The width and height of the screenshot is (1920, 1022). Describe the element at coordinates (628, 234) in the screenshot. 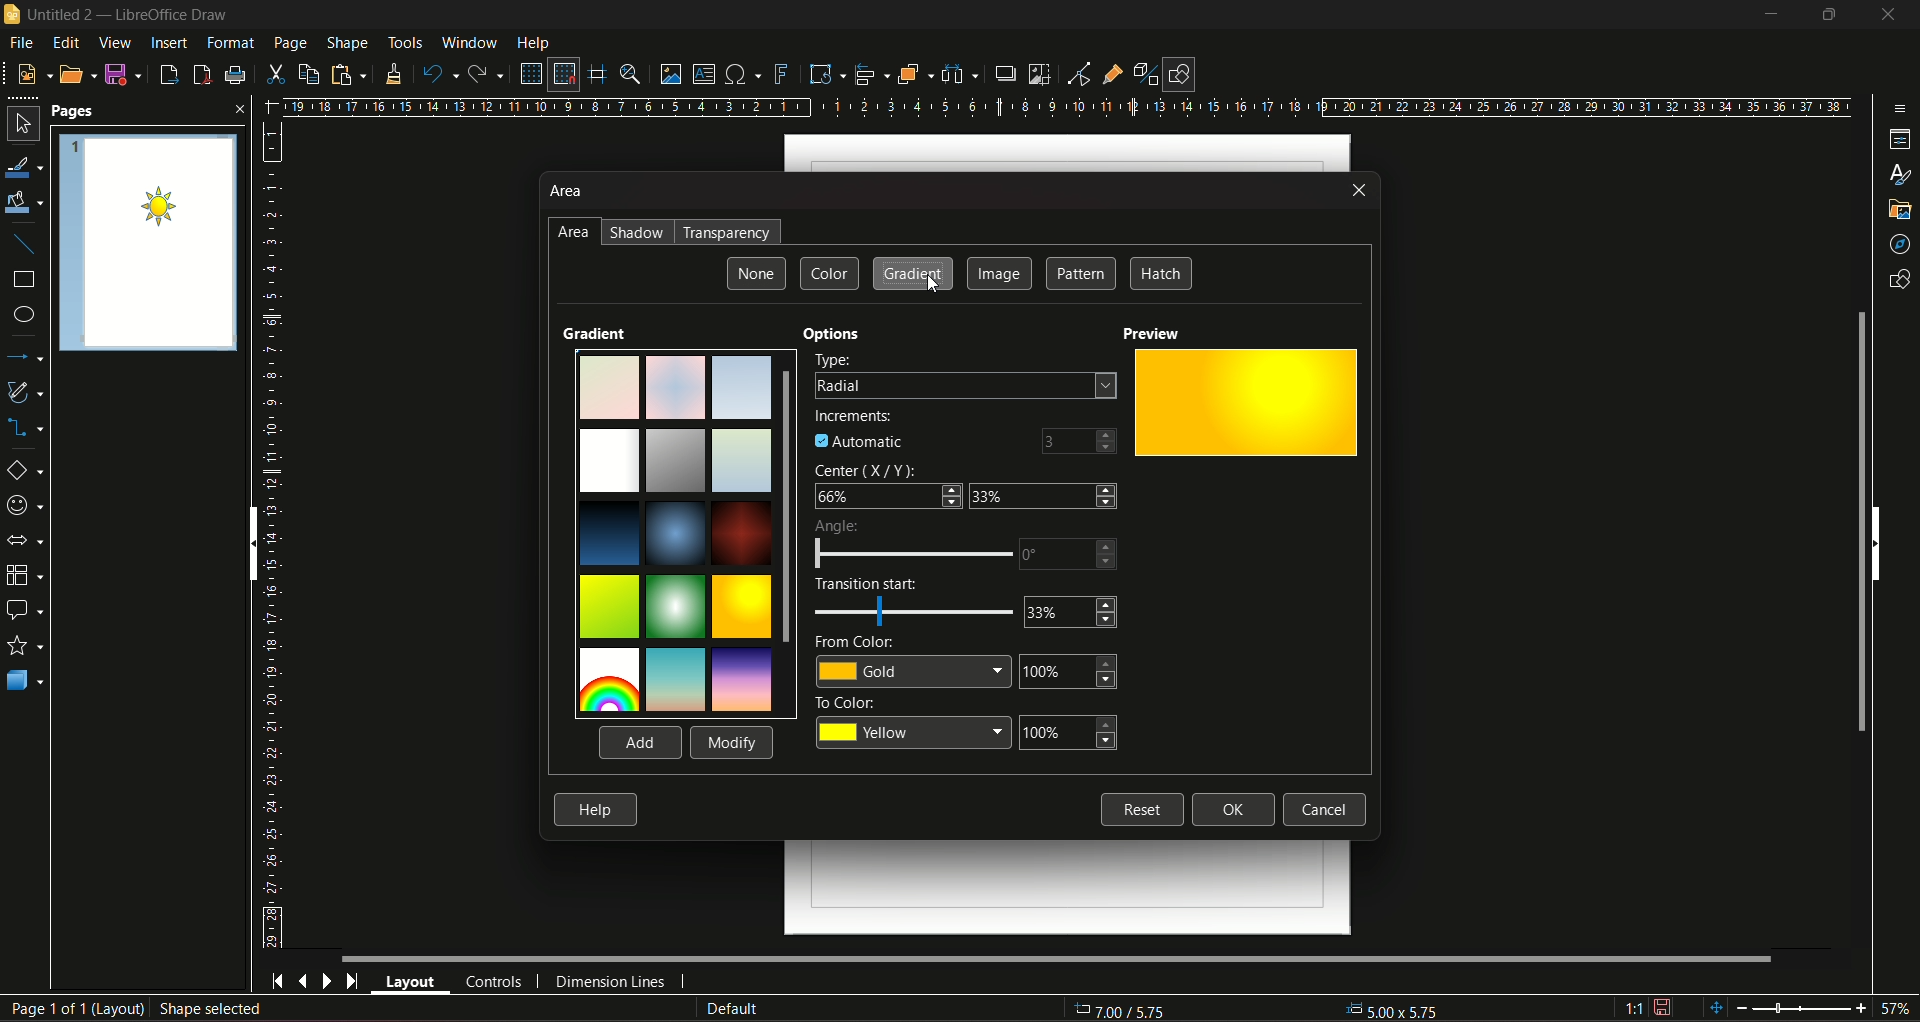

I see `shadow` at that location.